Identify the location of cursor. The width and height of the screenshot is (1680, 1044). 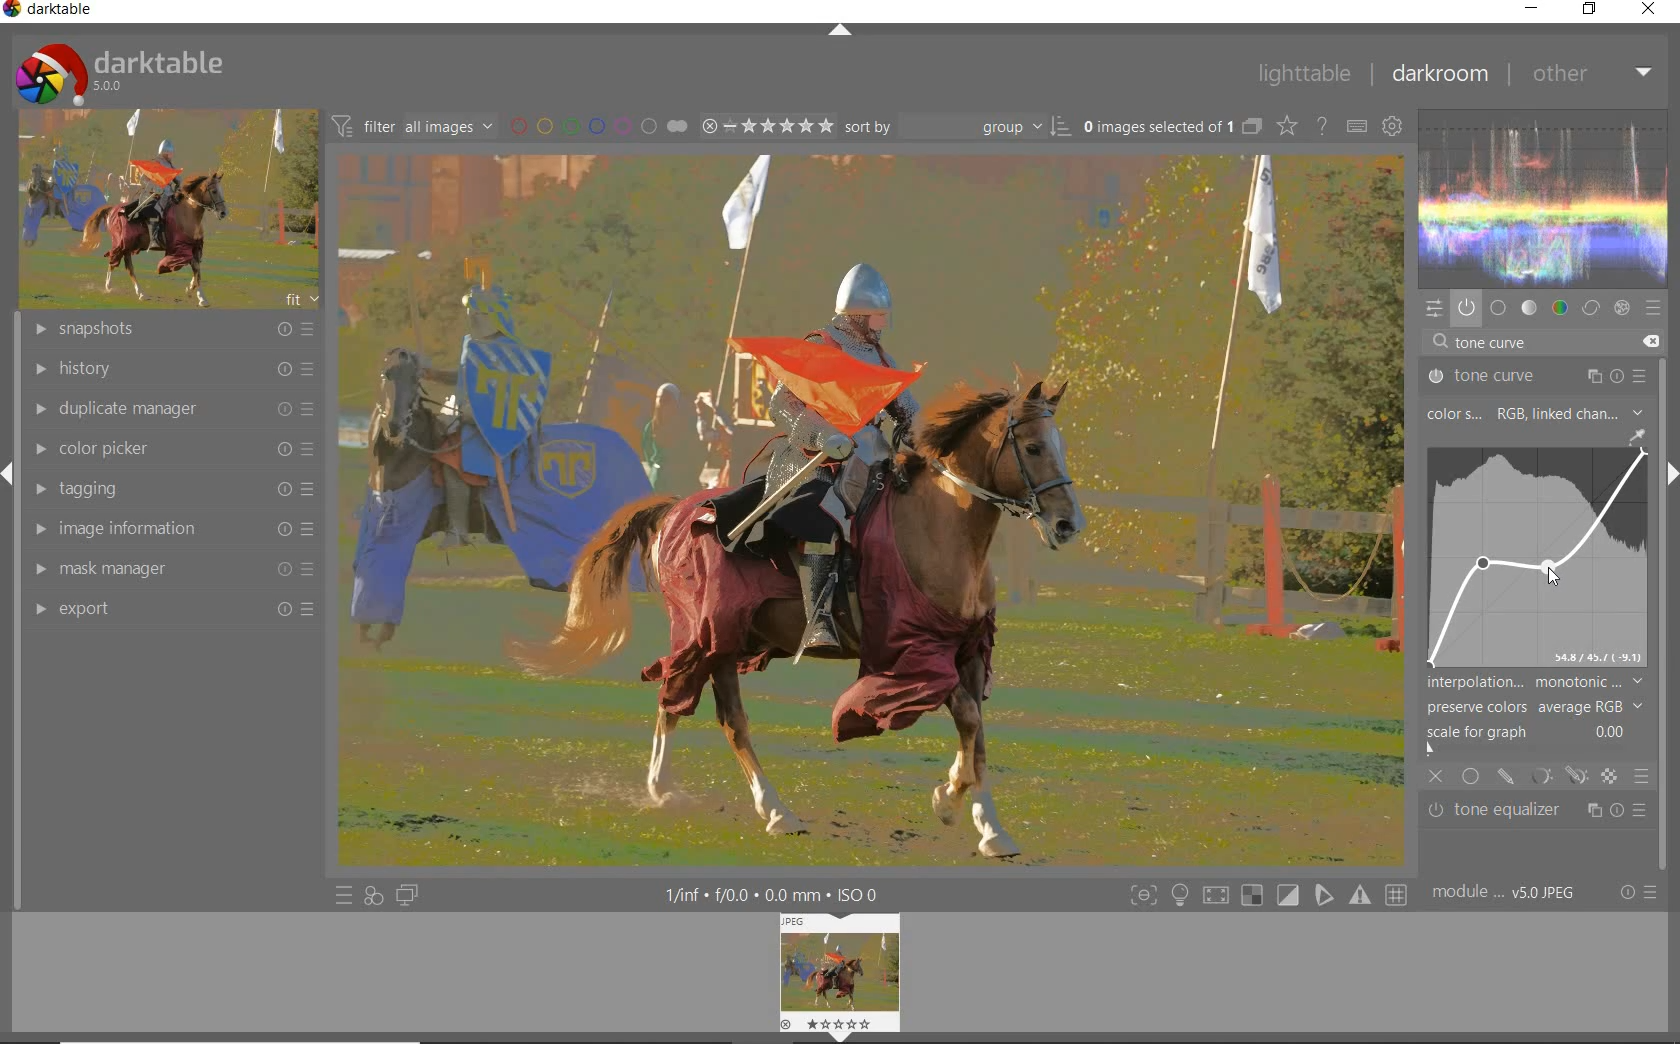
(1549, 575).